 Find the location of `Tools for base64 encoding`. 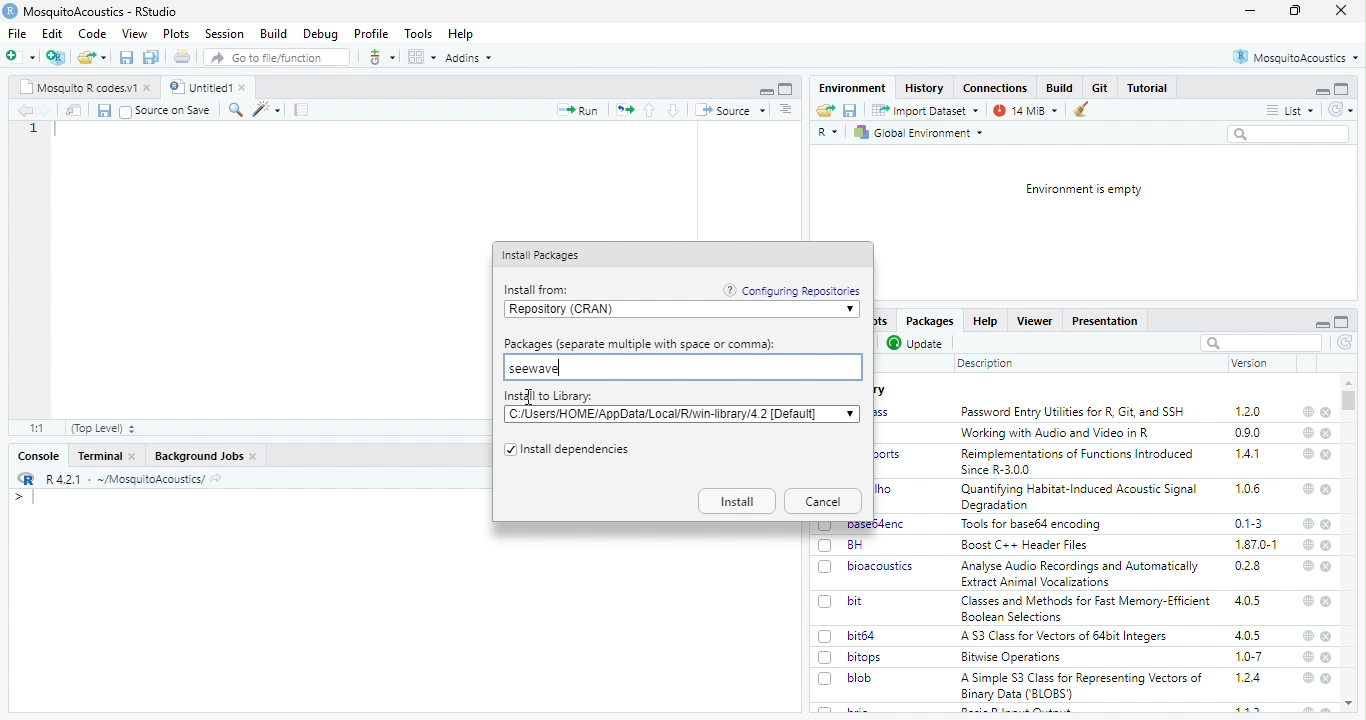

Tools for base64 encoding is located at coordinates (1032, 525).